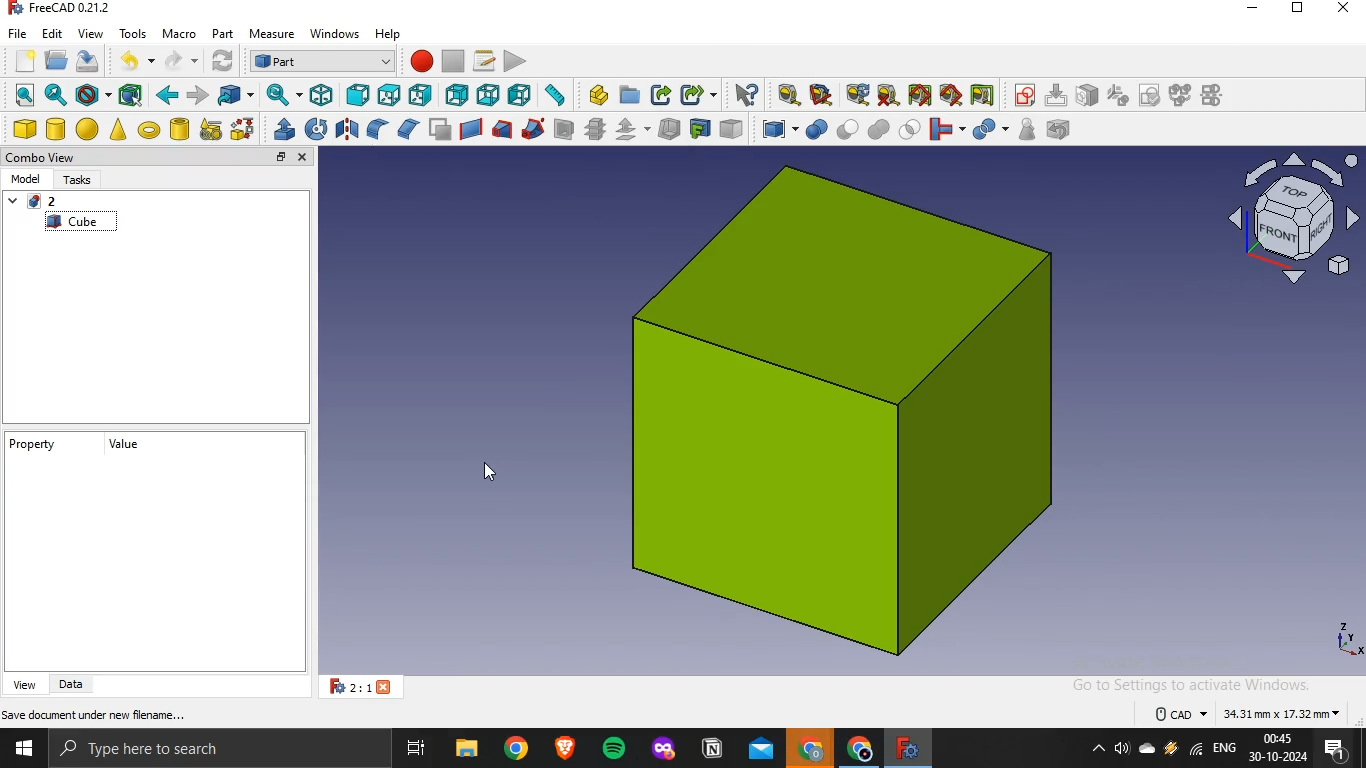  I want to click on cube, so click(75, 223).